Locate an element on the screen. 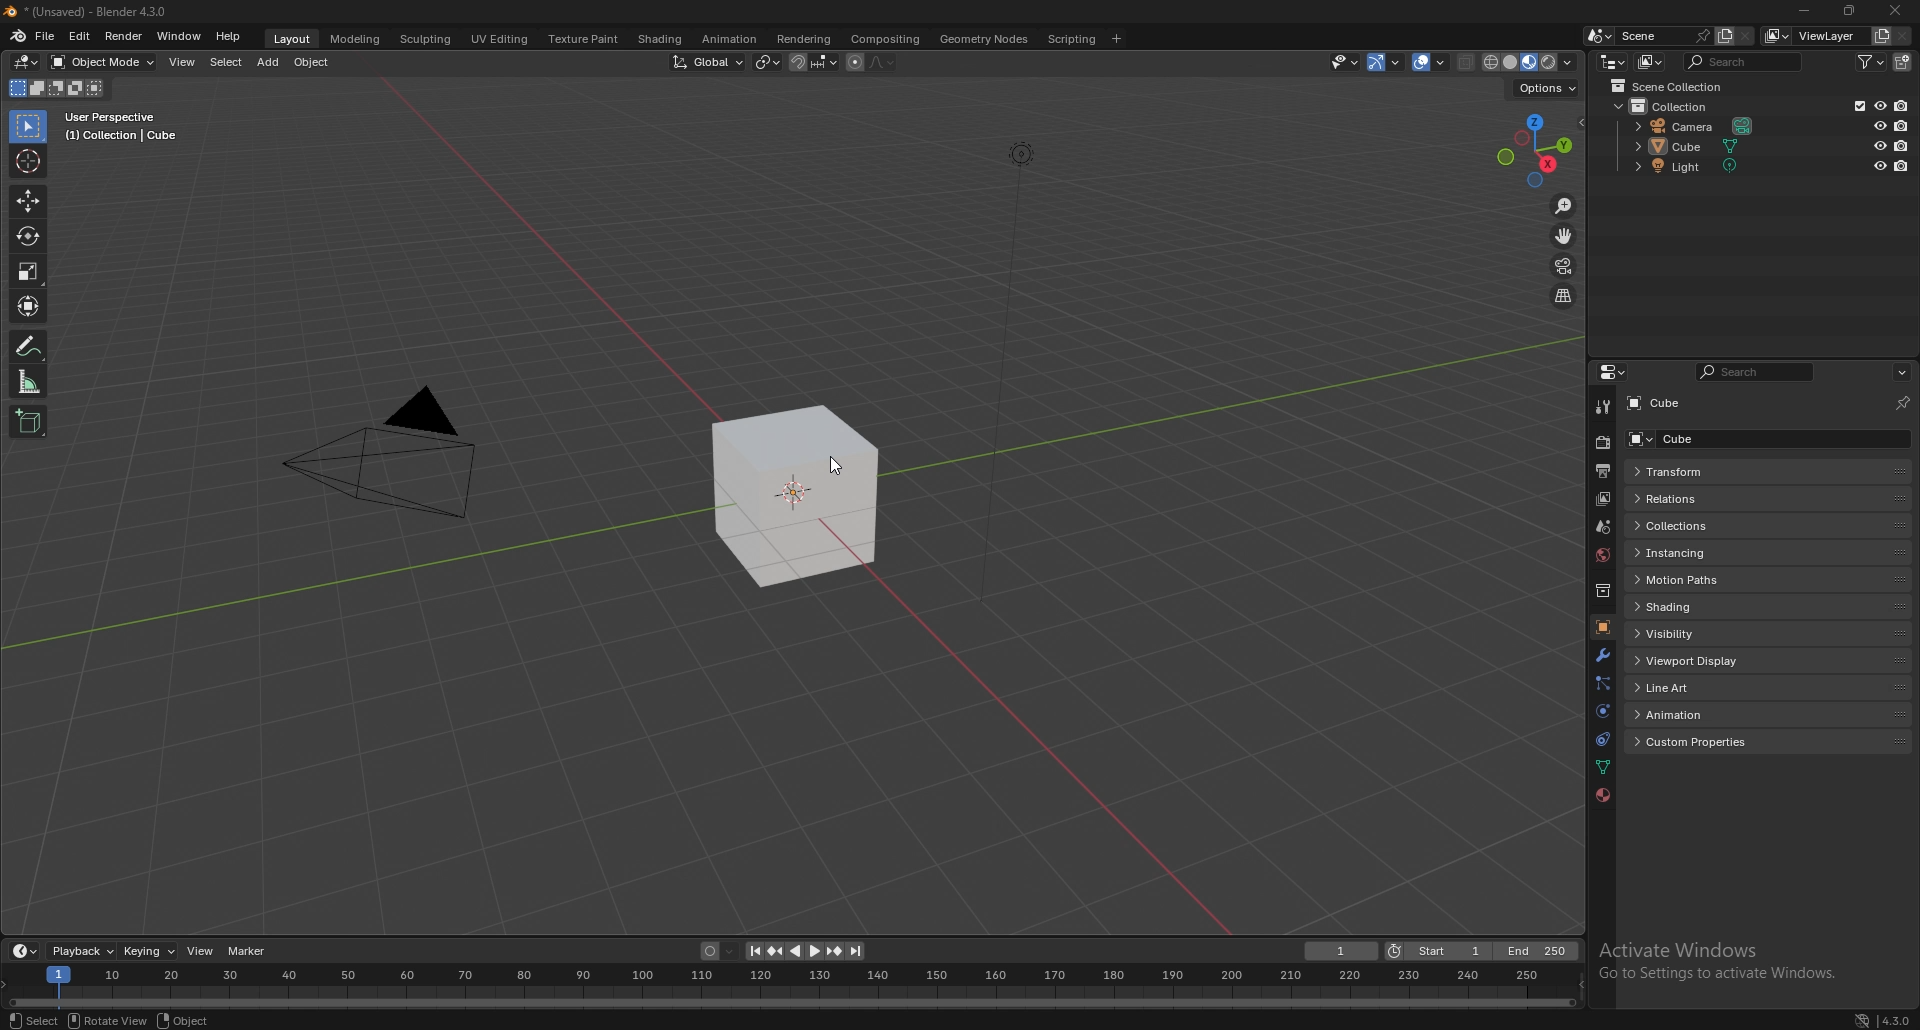 The height and width of the screenshot is (1030, 1920). layout is located at coordinates (291, 39).